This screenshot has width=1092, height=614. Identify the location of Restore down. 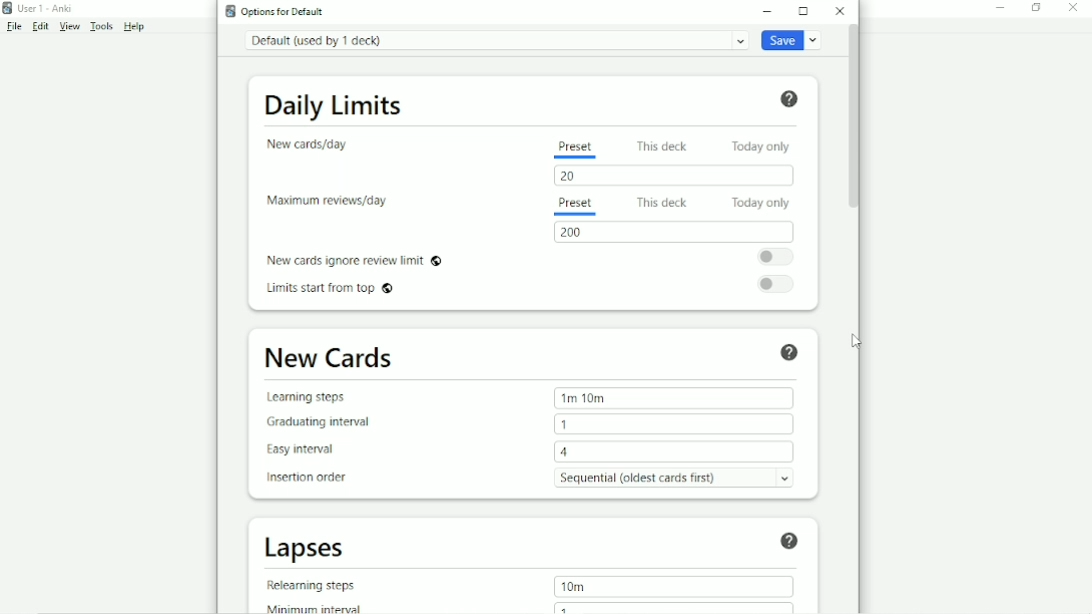
(1036, 9).